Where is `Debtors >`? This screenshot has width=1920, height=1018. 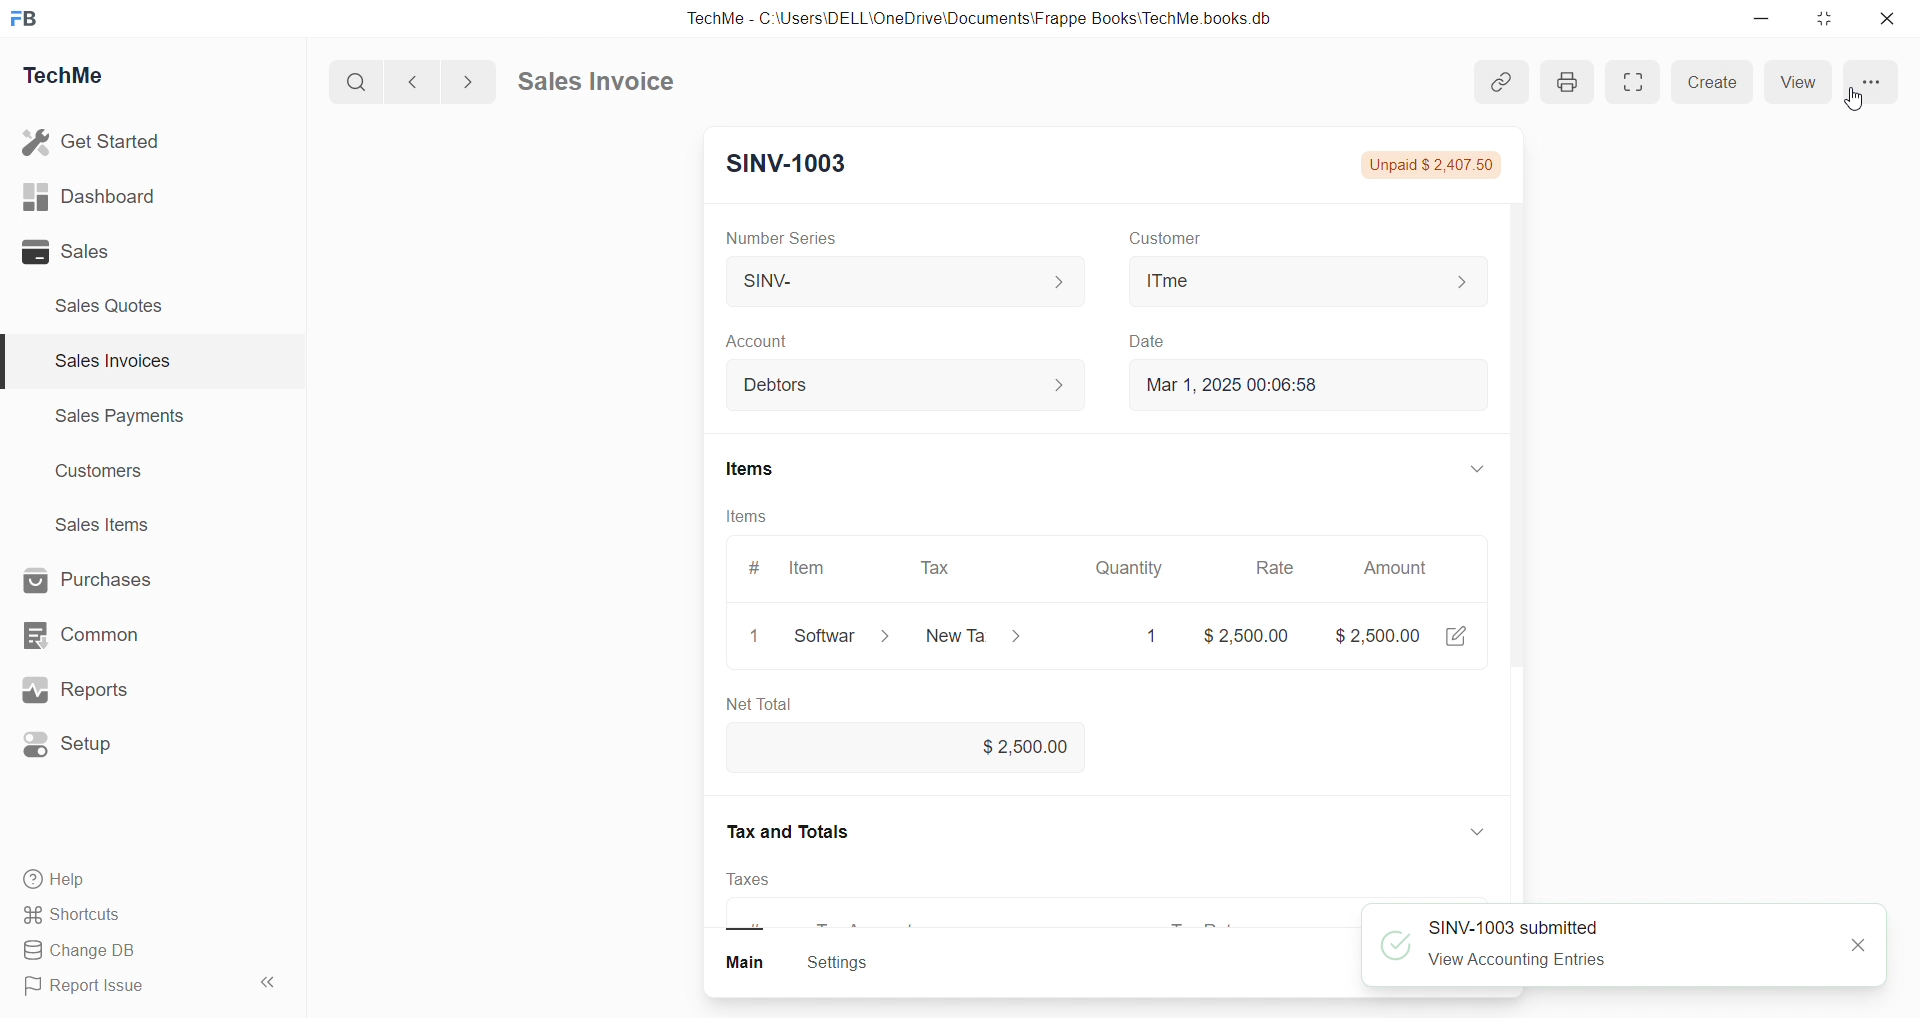
Debtors > is located at coordinates (904, 391).